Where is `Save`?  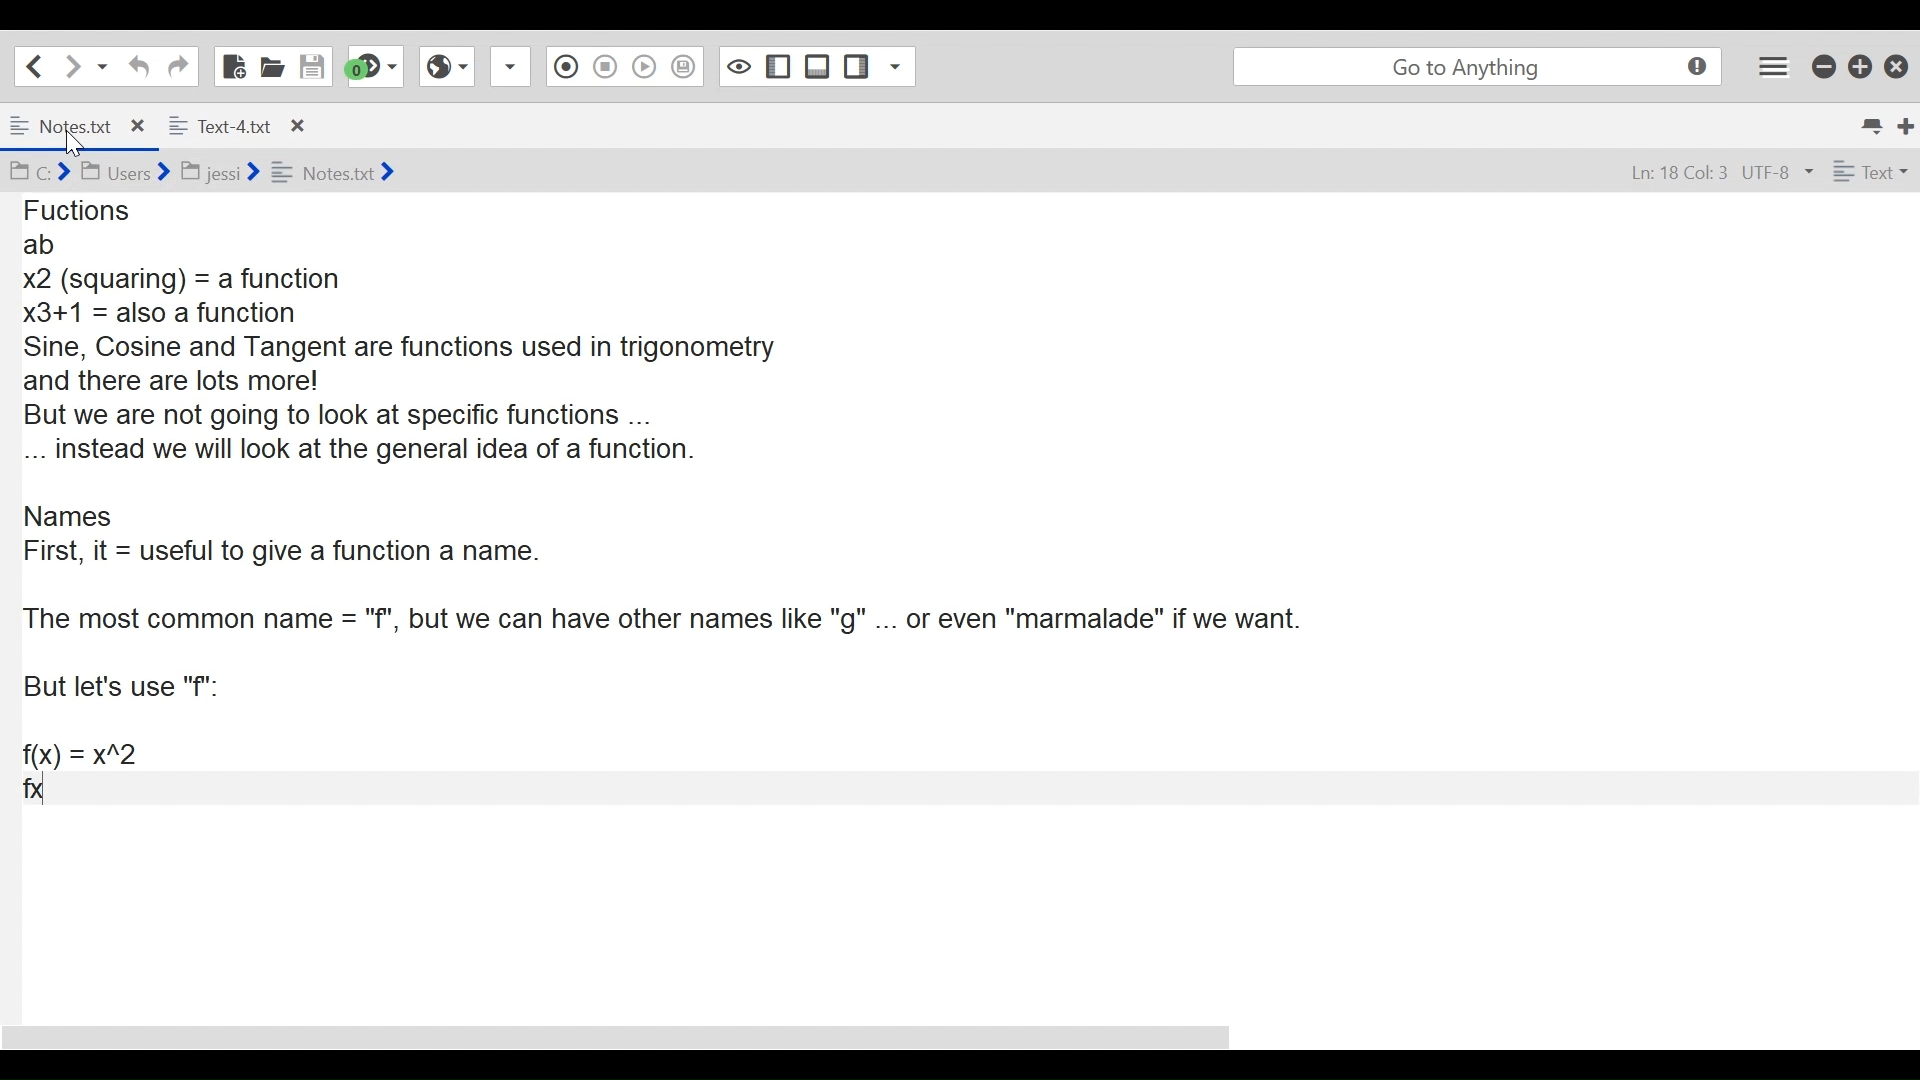
Save is located at coordinates (313, 65).